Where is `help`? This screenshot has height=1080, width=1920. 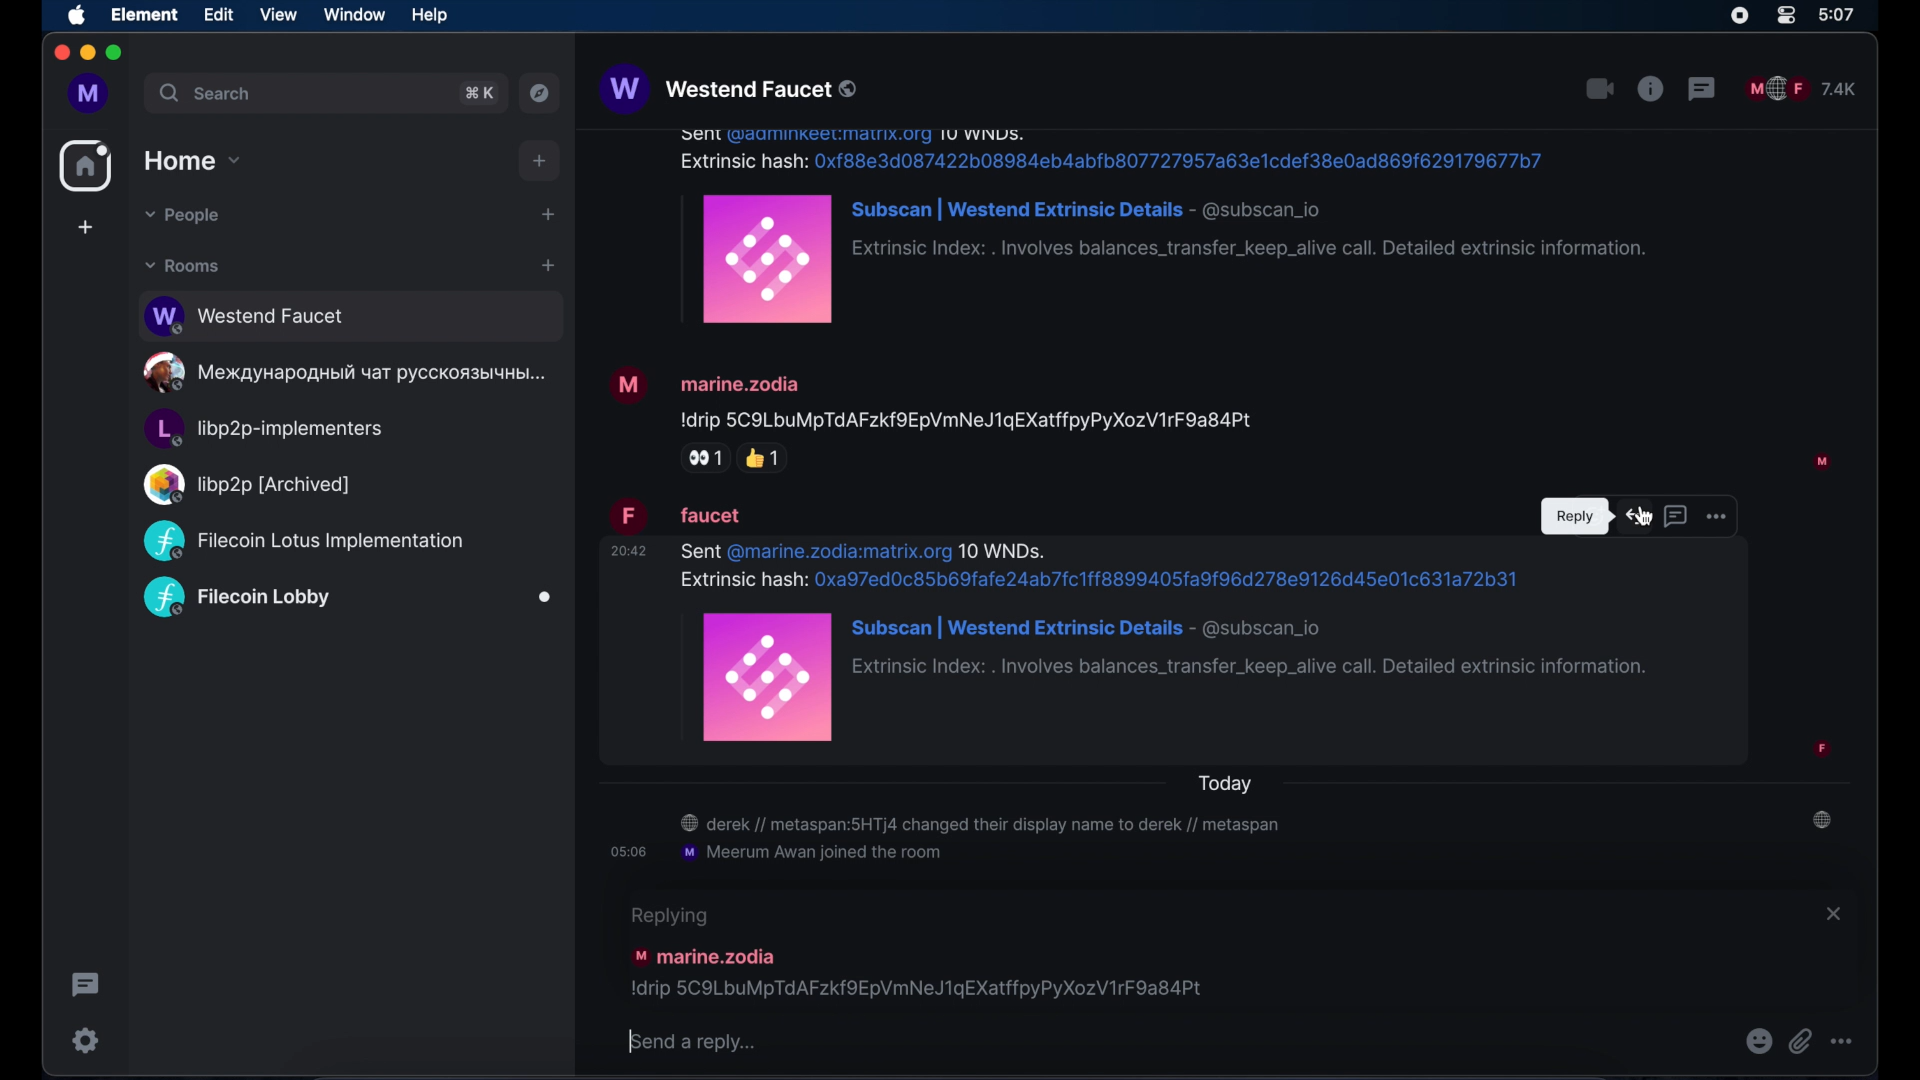 help is located at coordinates (429, 15).